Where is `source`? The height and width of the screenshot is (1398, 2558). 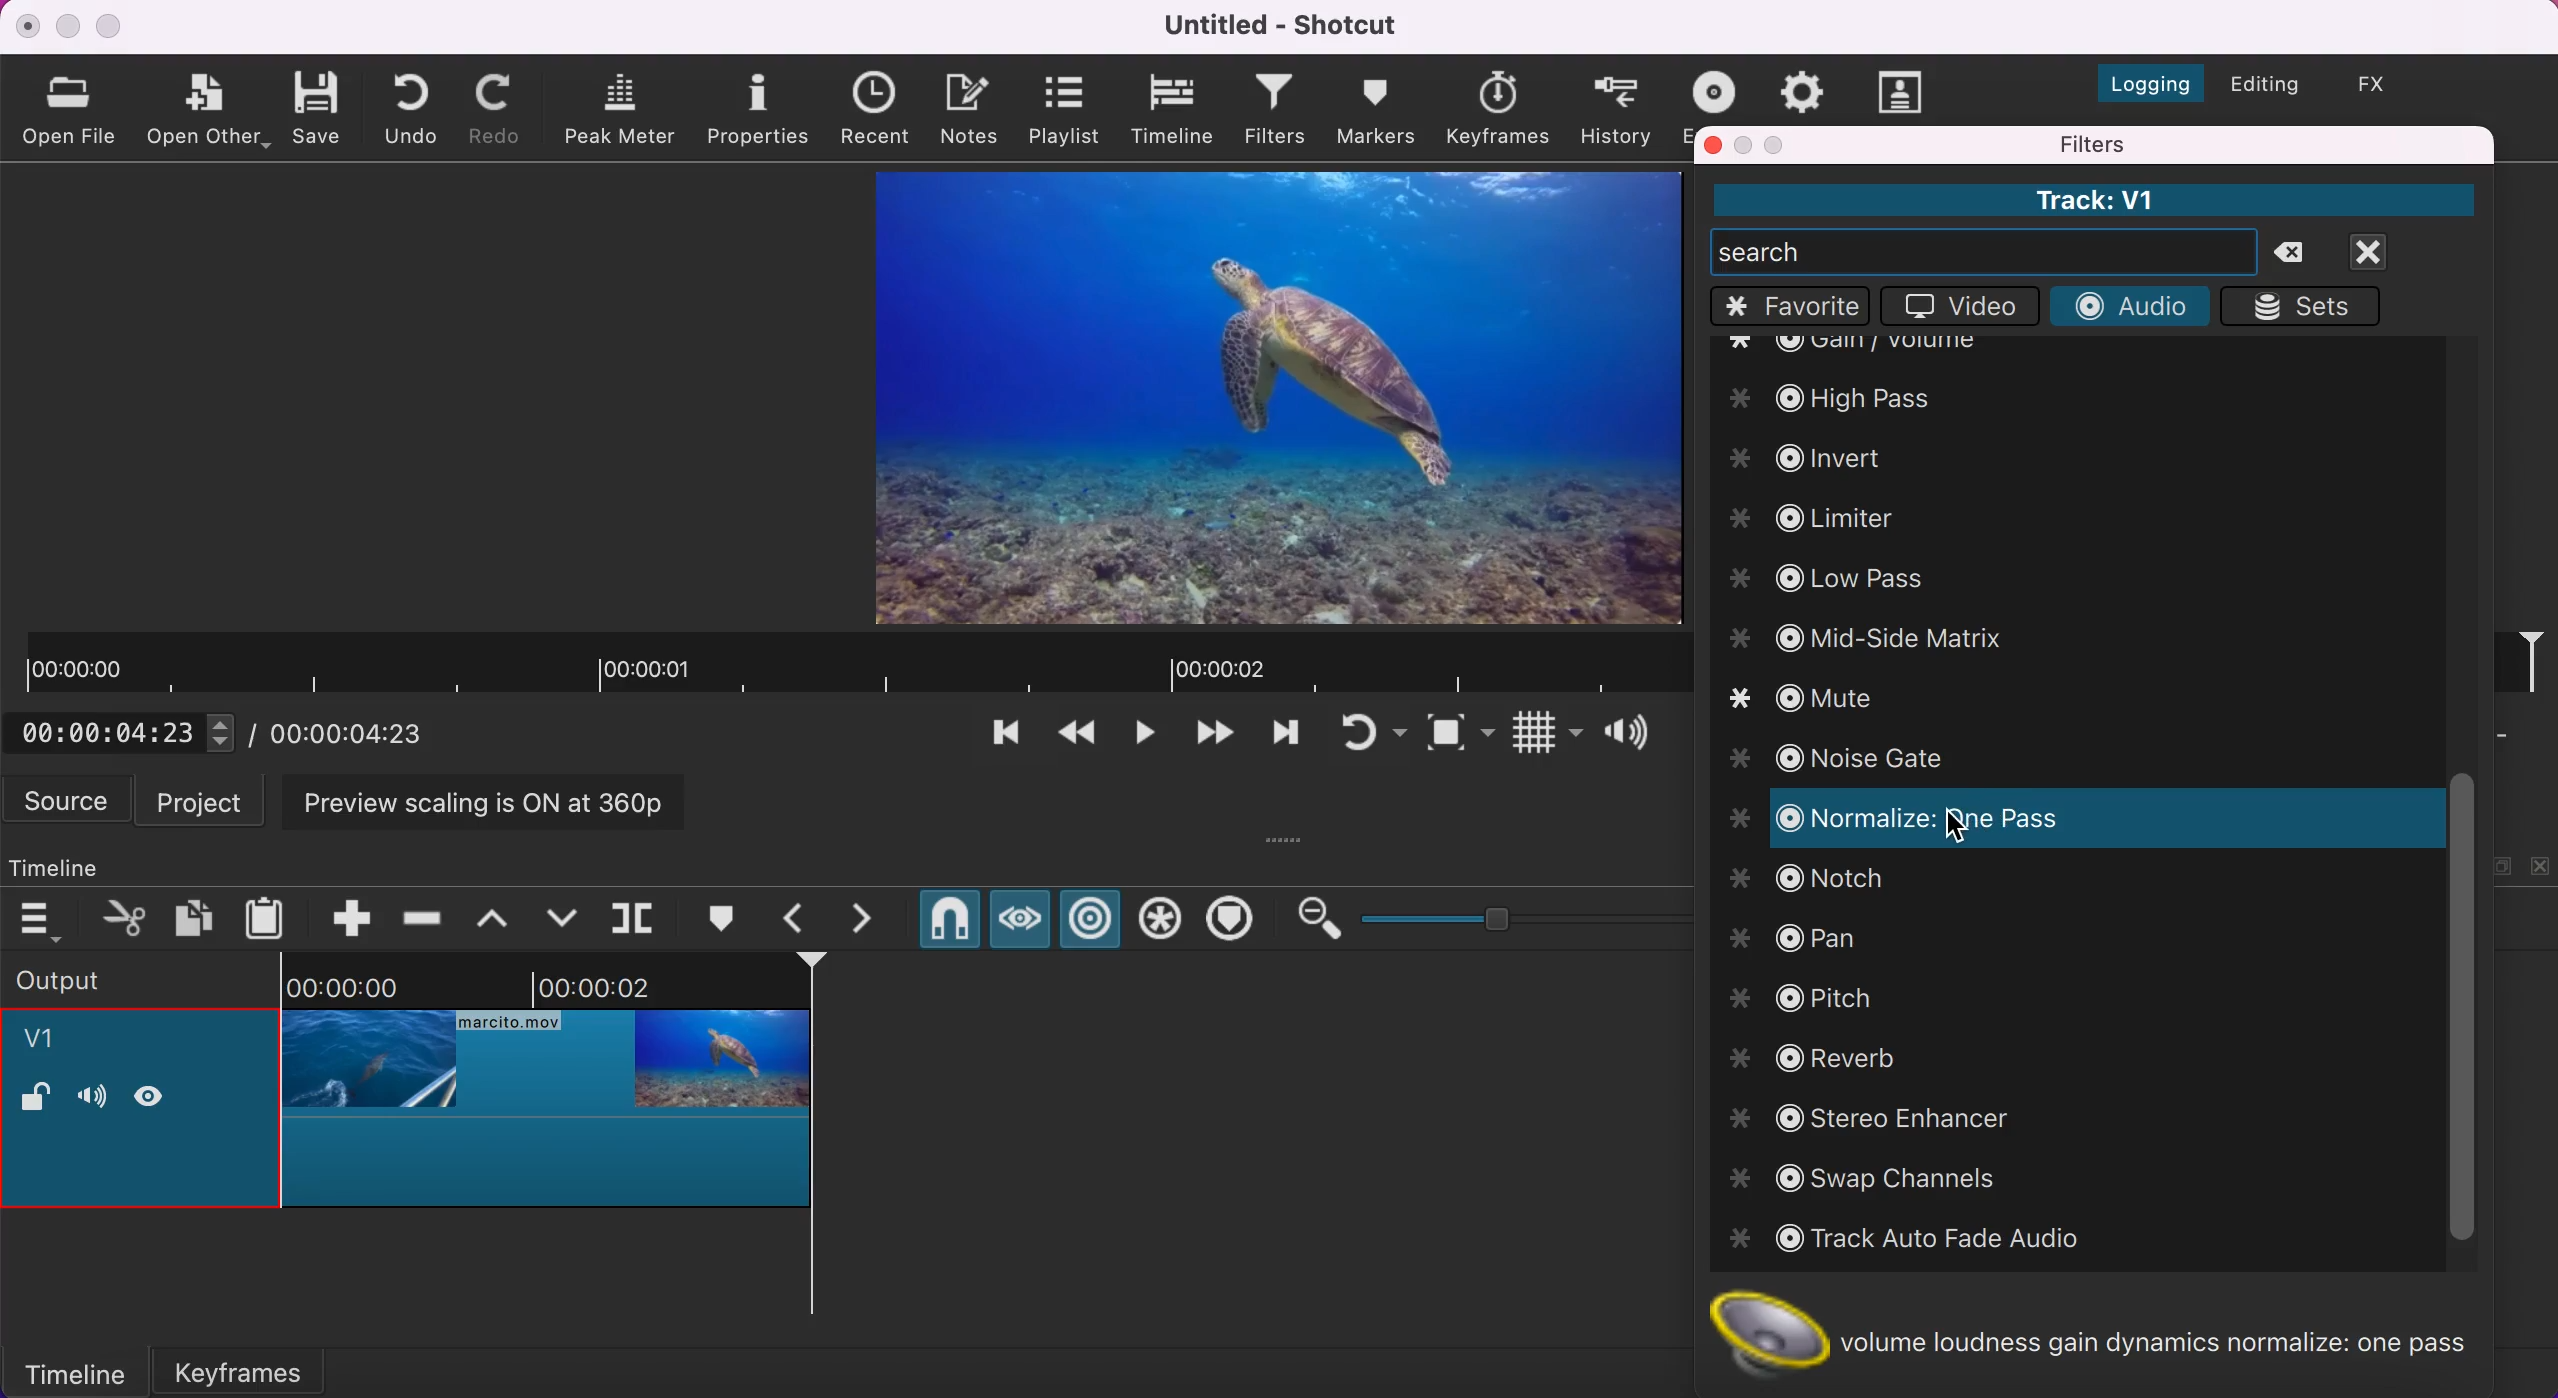
source is located at coordinates (69, 800).